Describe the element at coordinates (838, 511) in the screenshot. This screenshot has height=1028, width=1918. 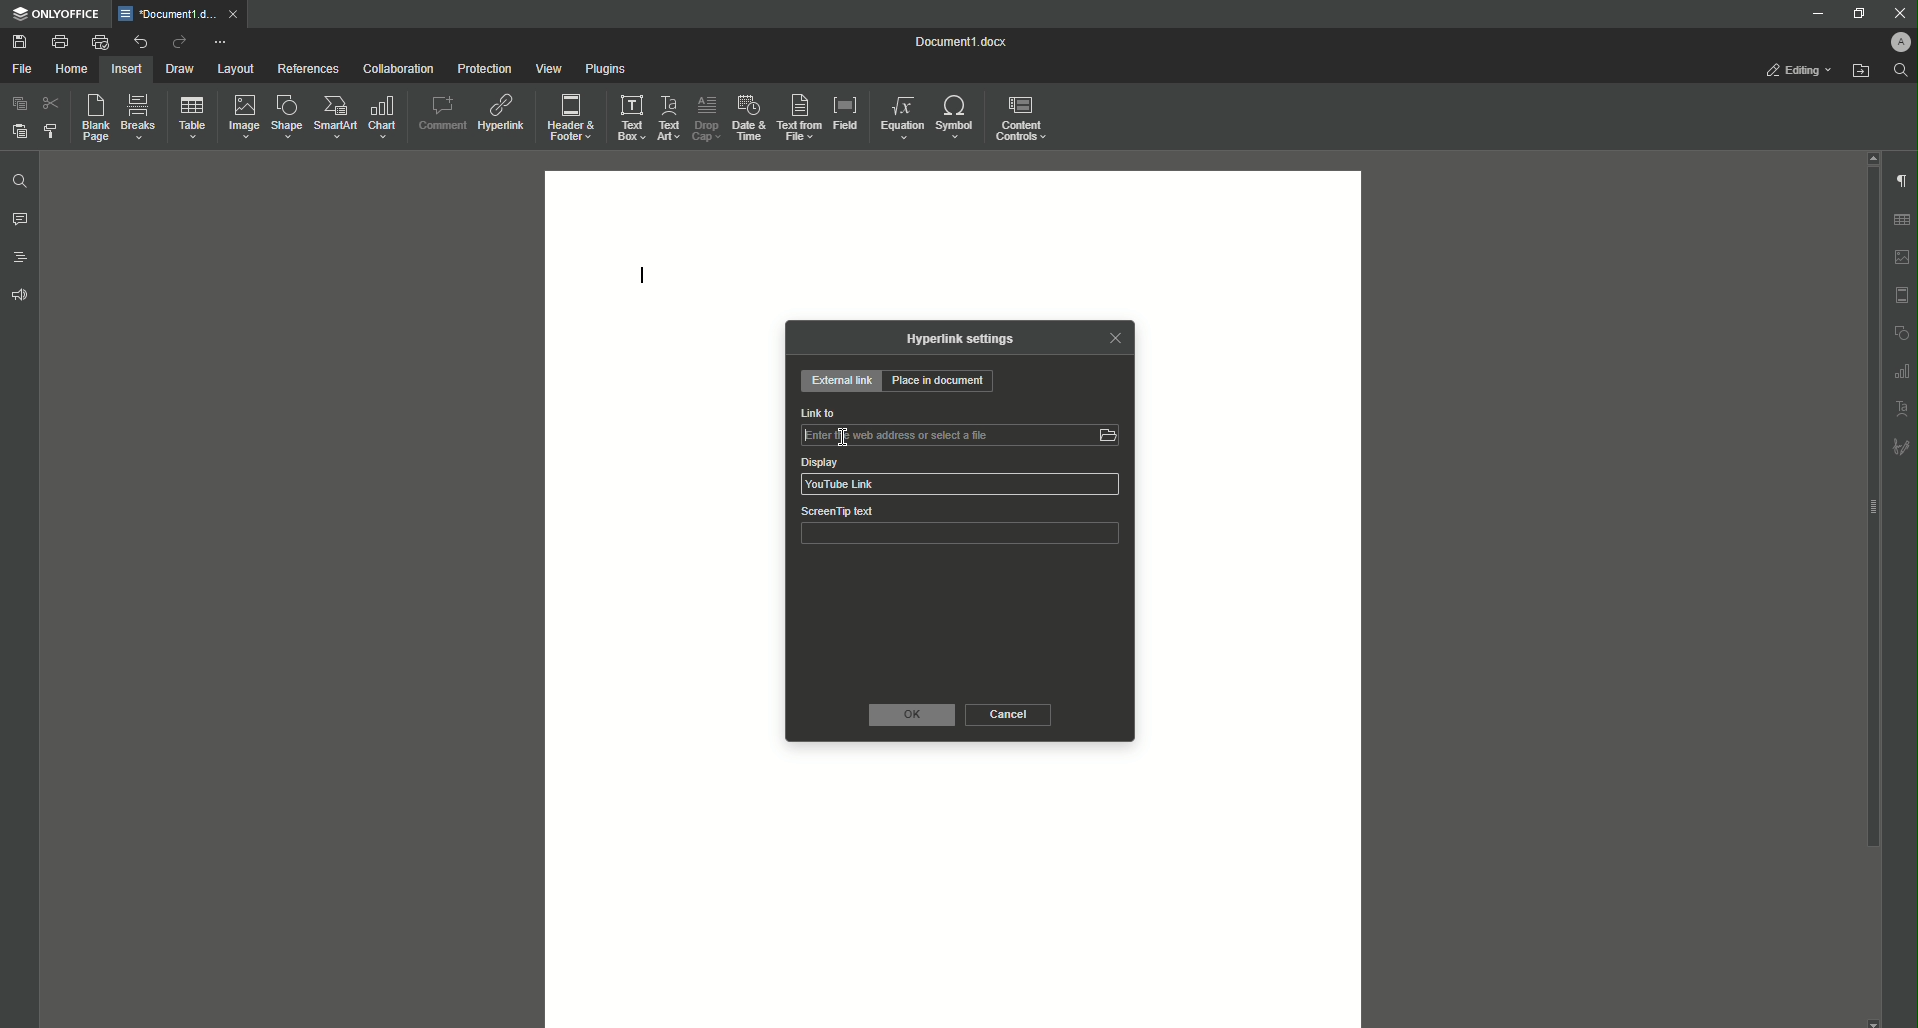
I see `ScreenTip text` at that location.